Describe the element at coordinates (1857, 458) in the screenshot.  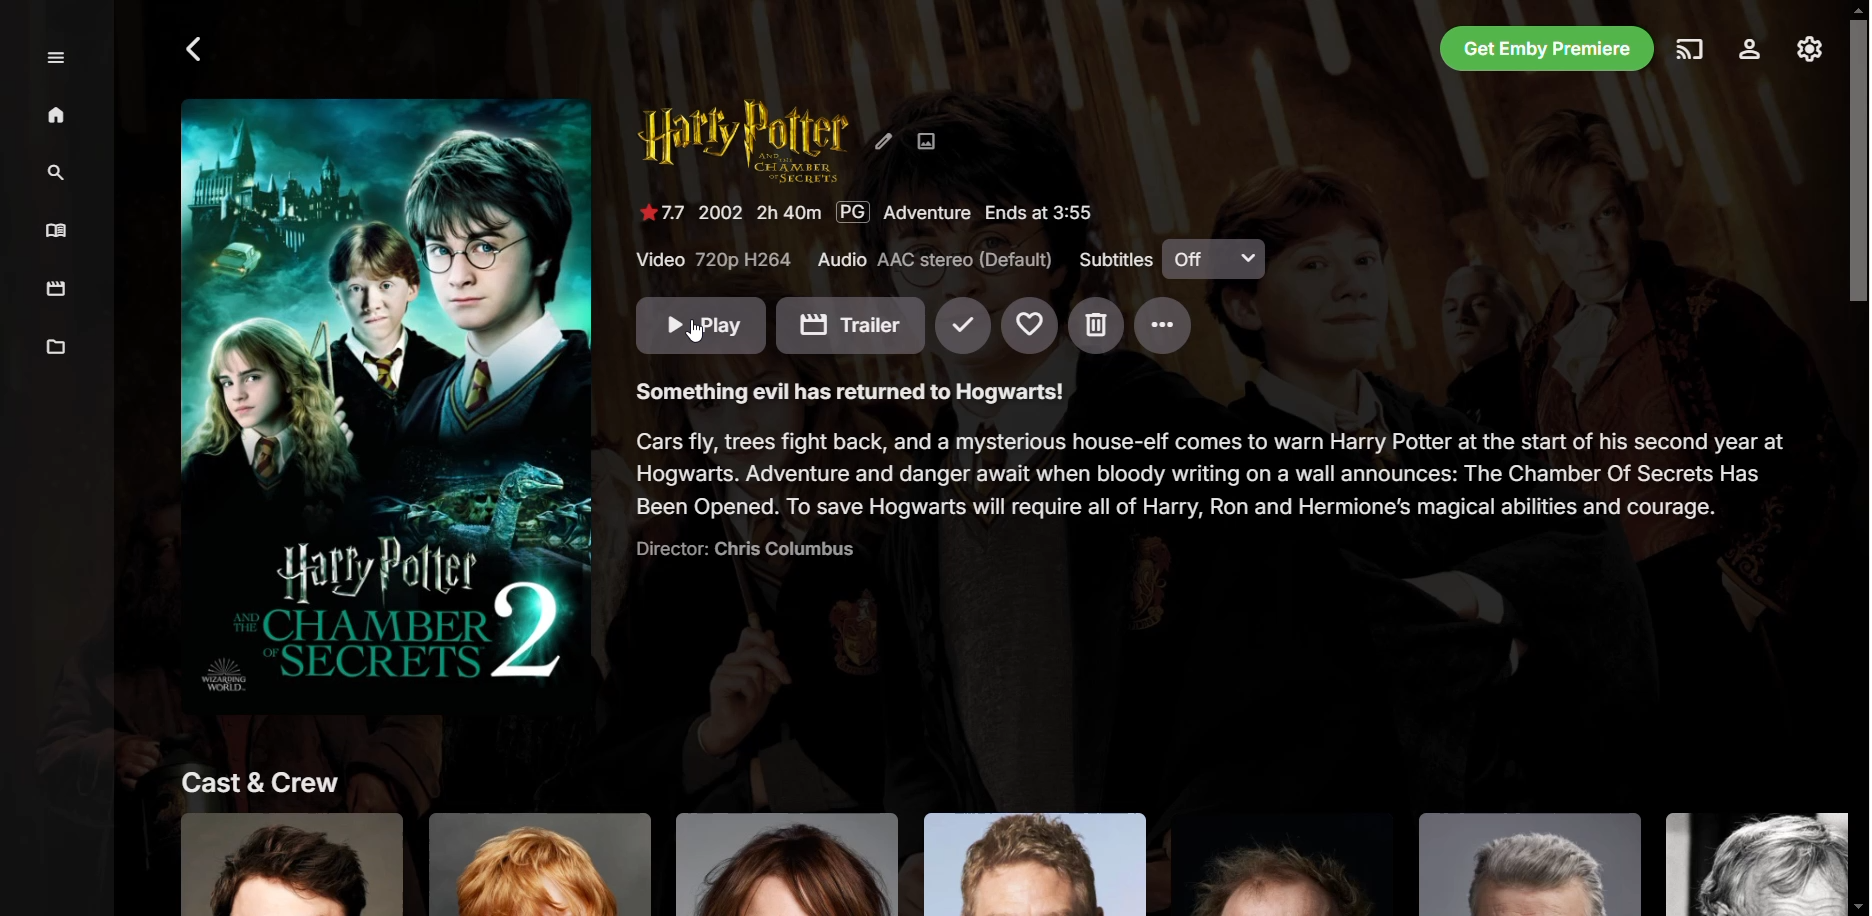
I see `Vertical Scroll Bar` at that location.